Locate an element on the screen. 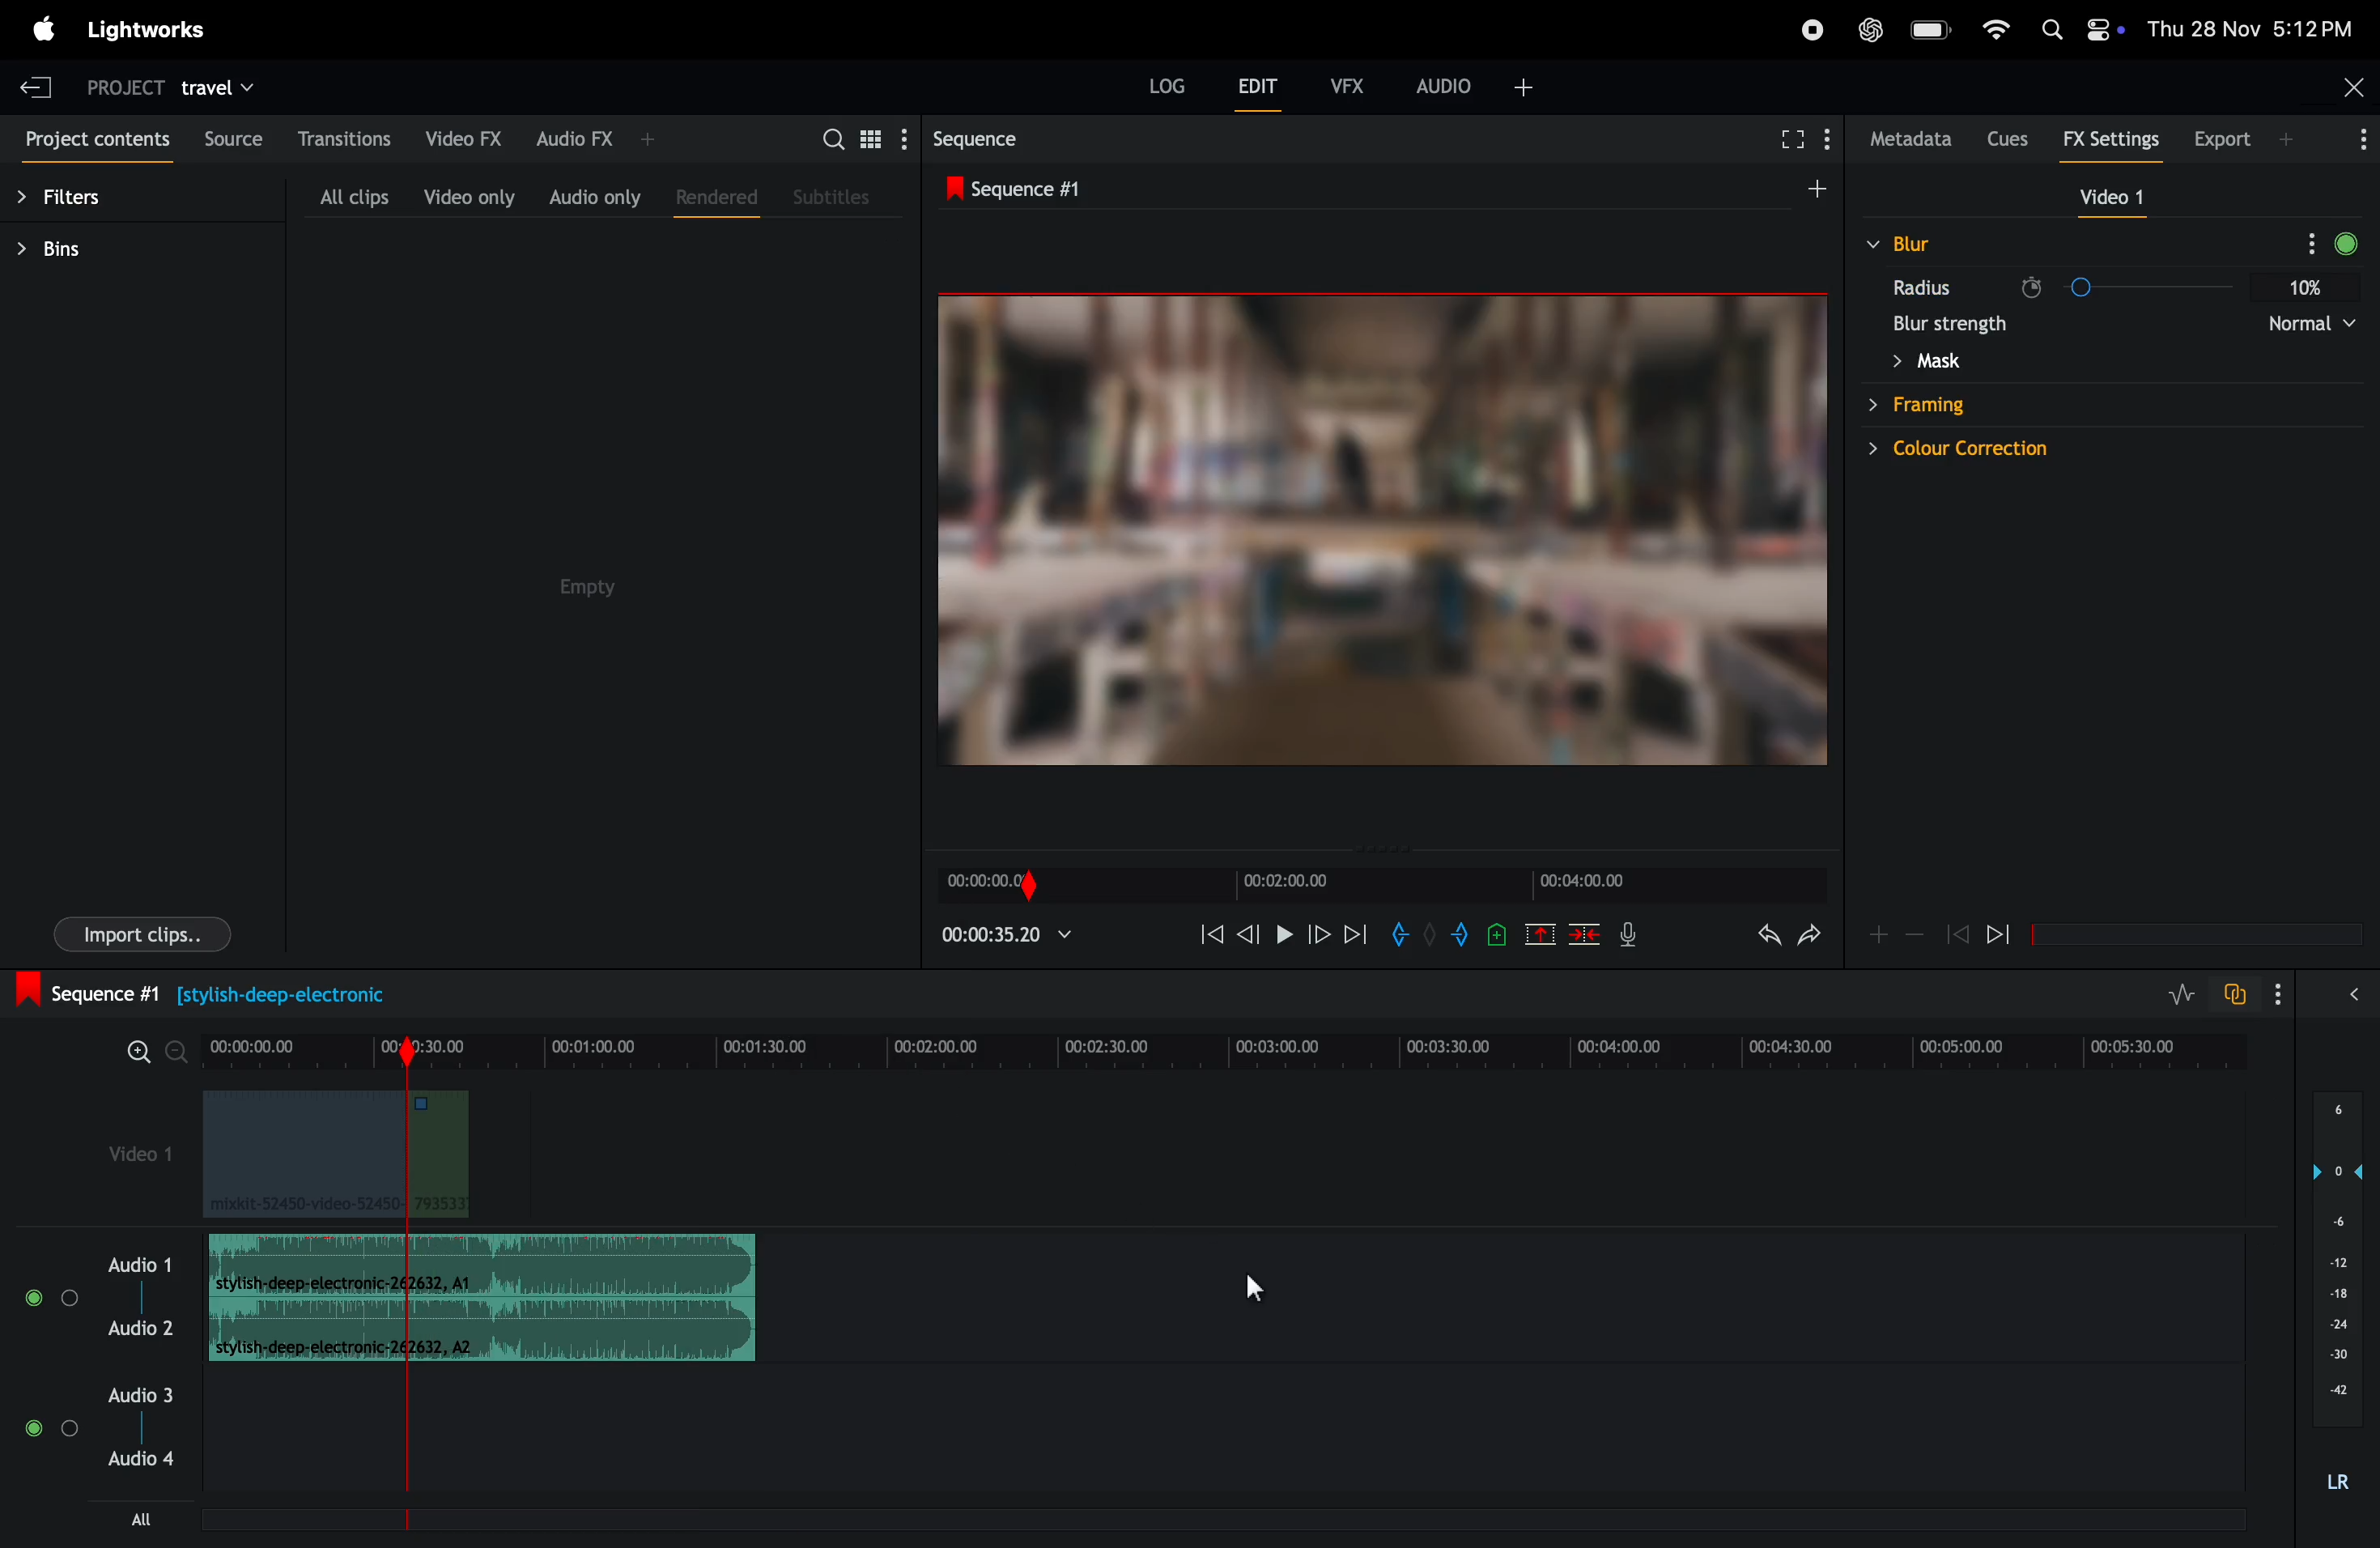  next mark is located at coordinates (1357, 934).